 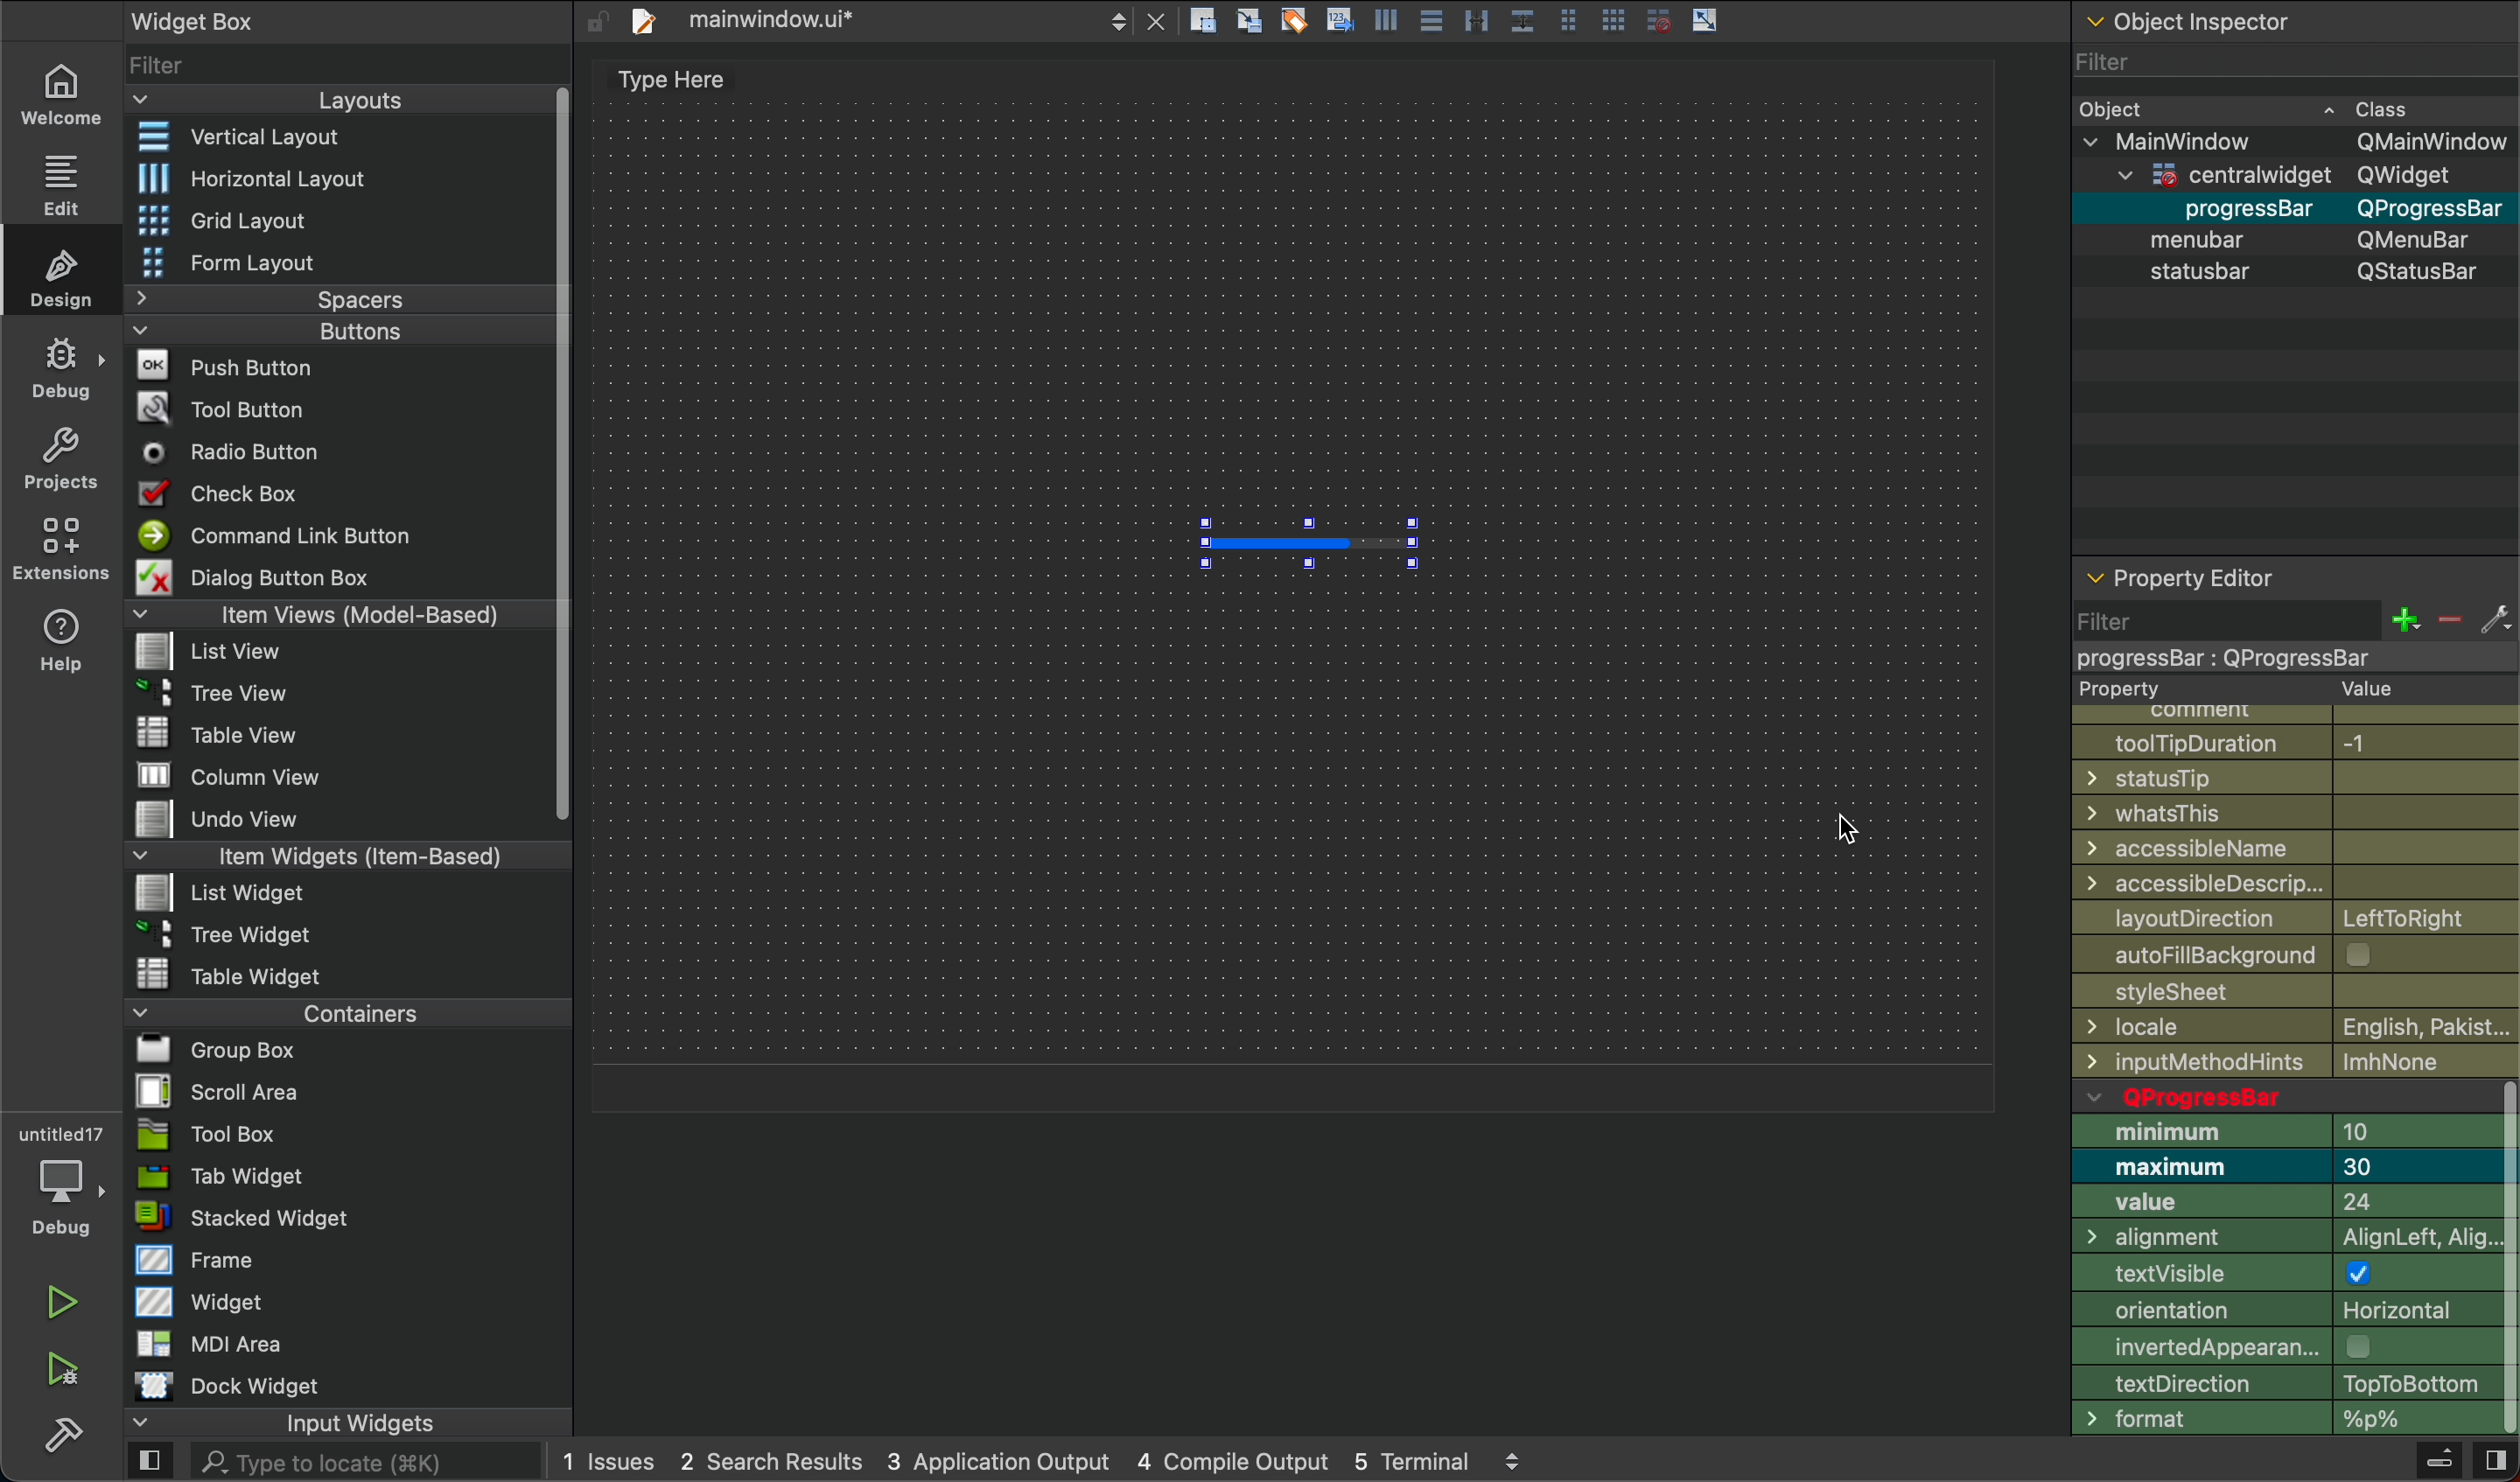 What do you see at coordinates (65, 1436) in the screenshot?
I see `build` at bounding box center [65, 1436].